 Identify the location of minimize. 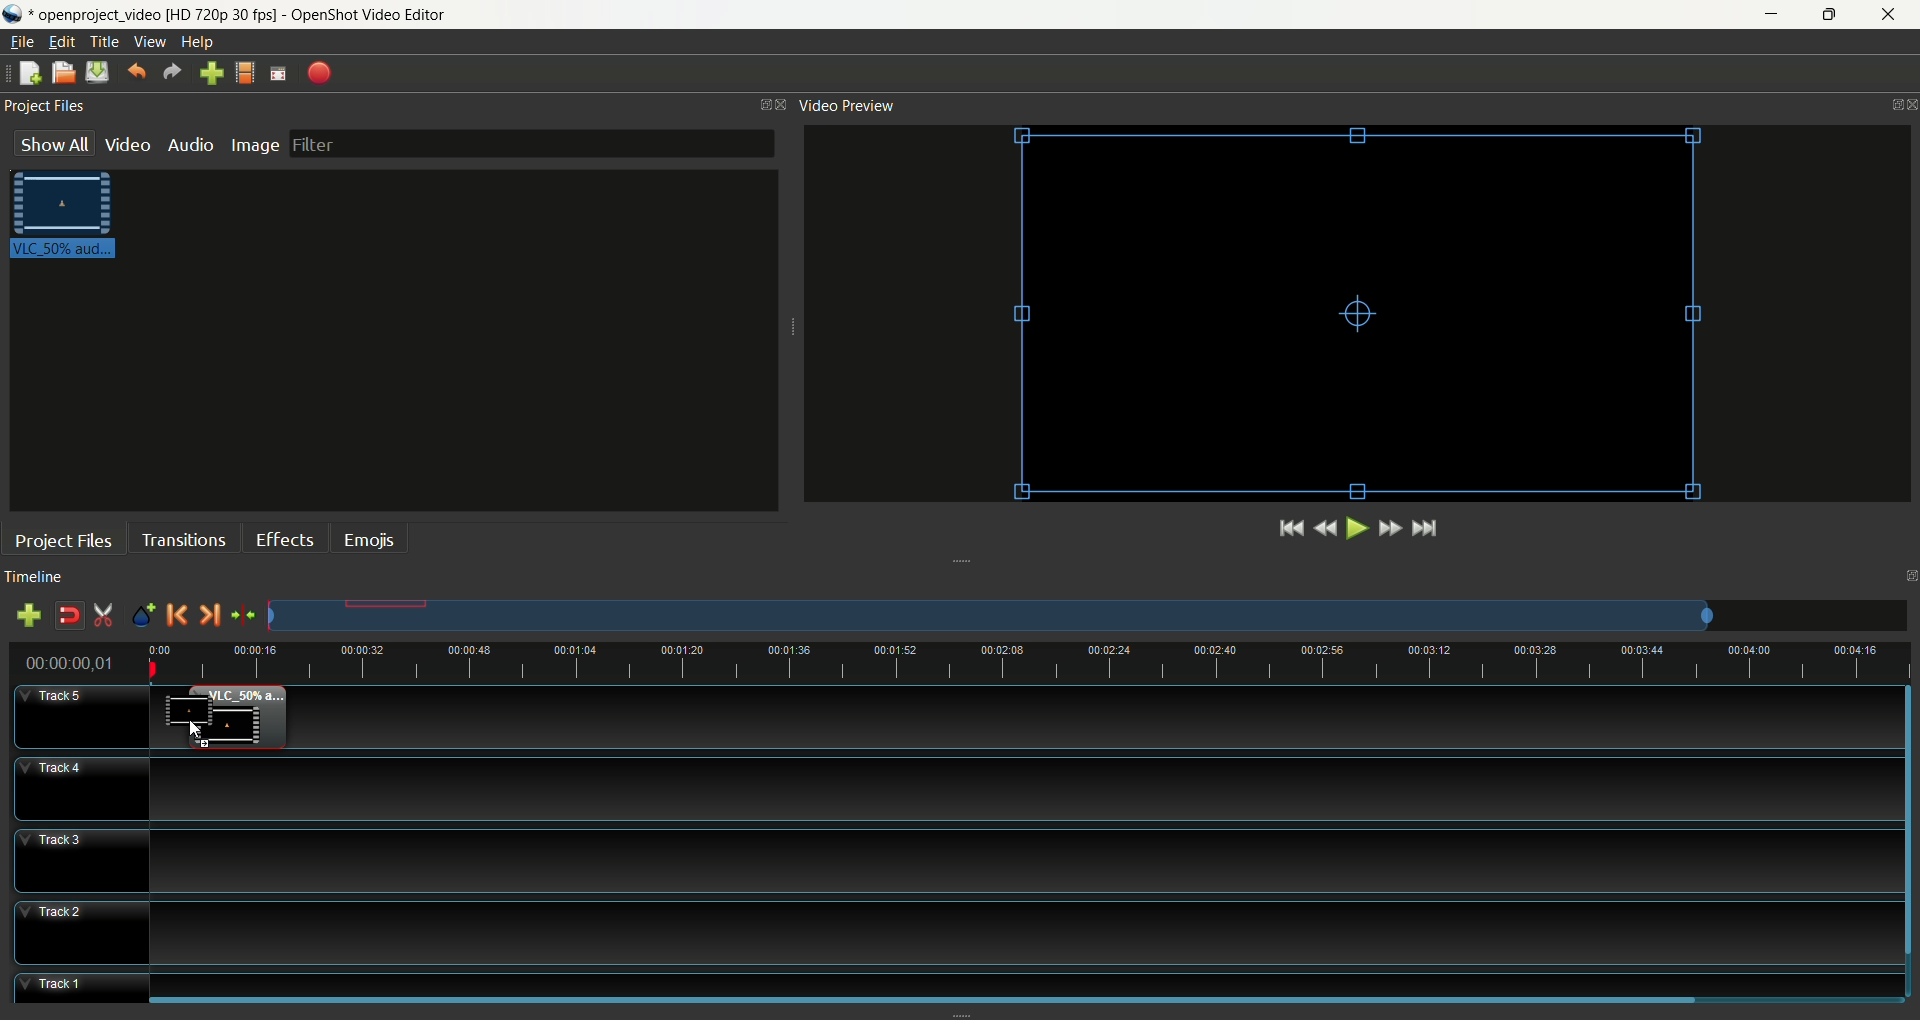
(1774, 13).